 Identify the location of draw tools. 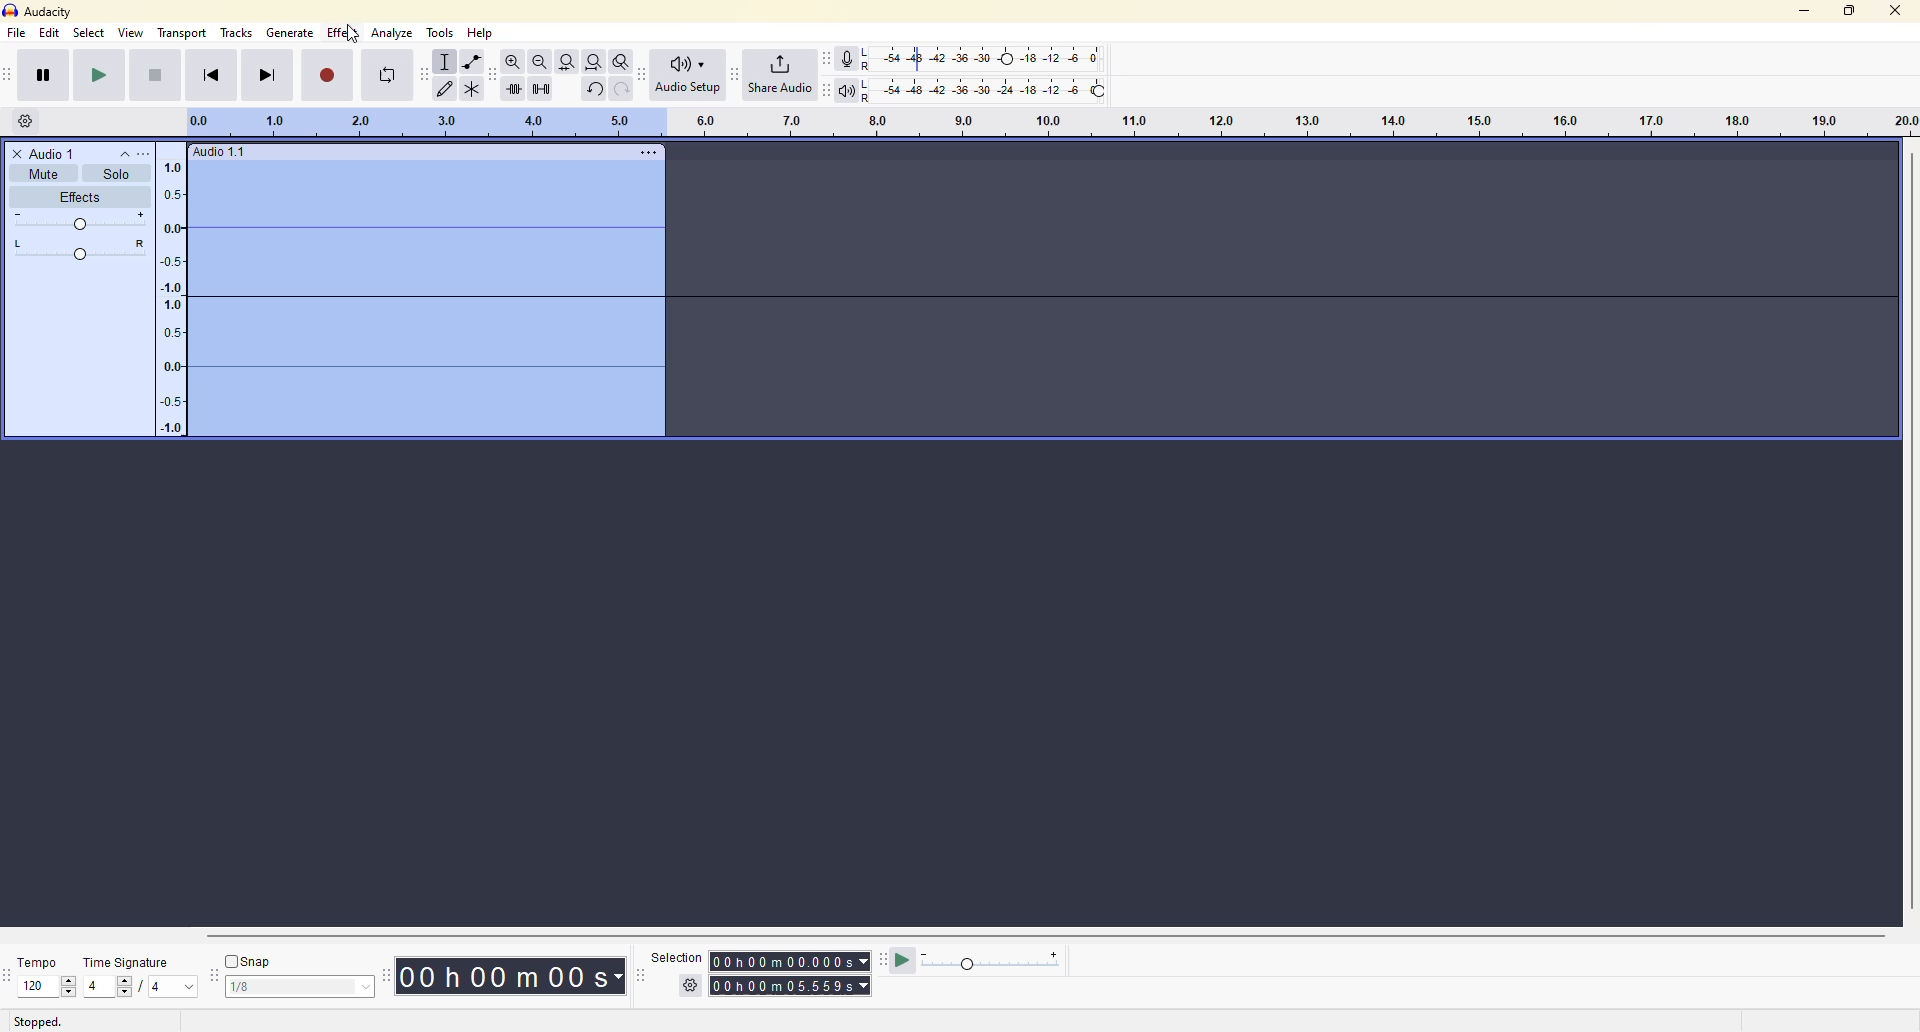
(447, 88).